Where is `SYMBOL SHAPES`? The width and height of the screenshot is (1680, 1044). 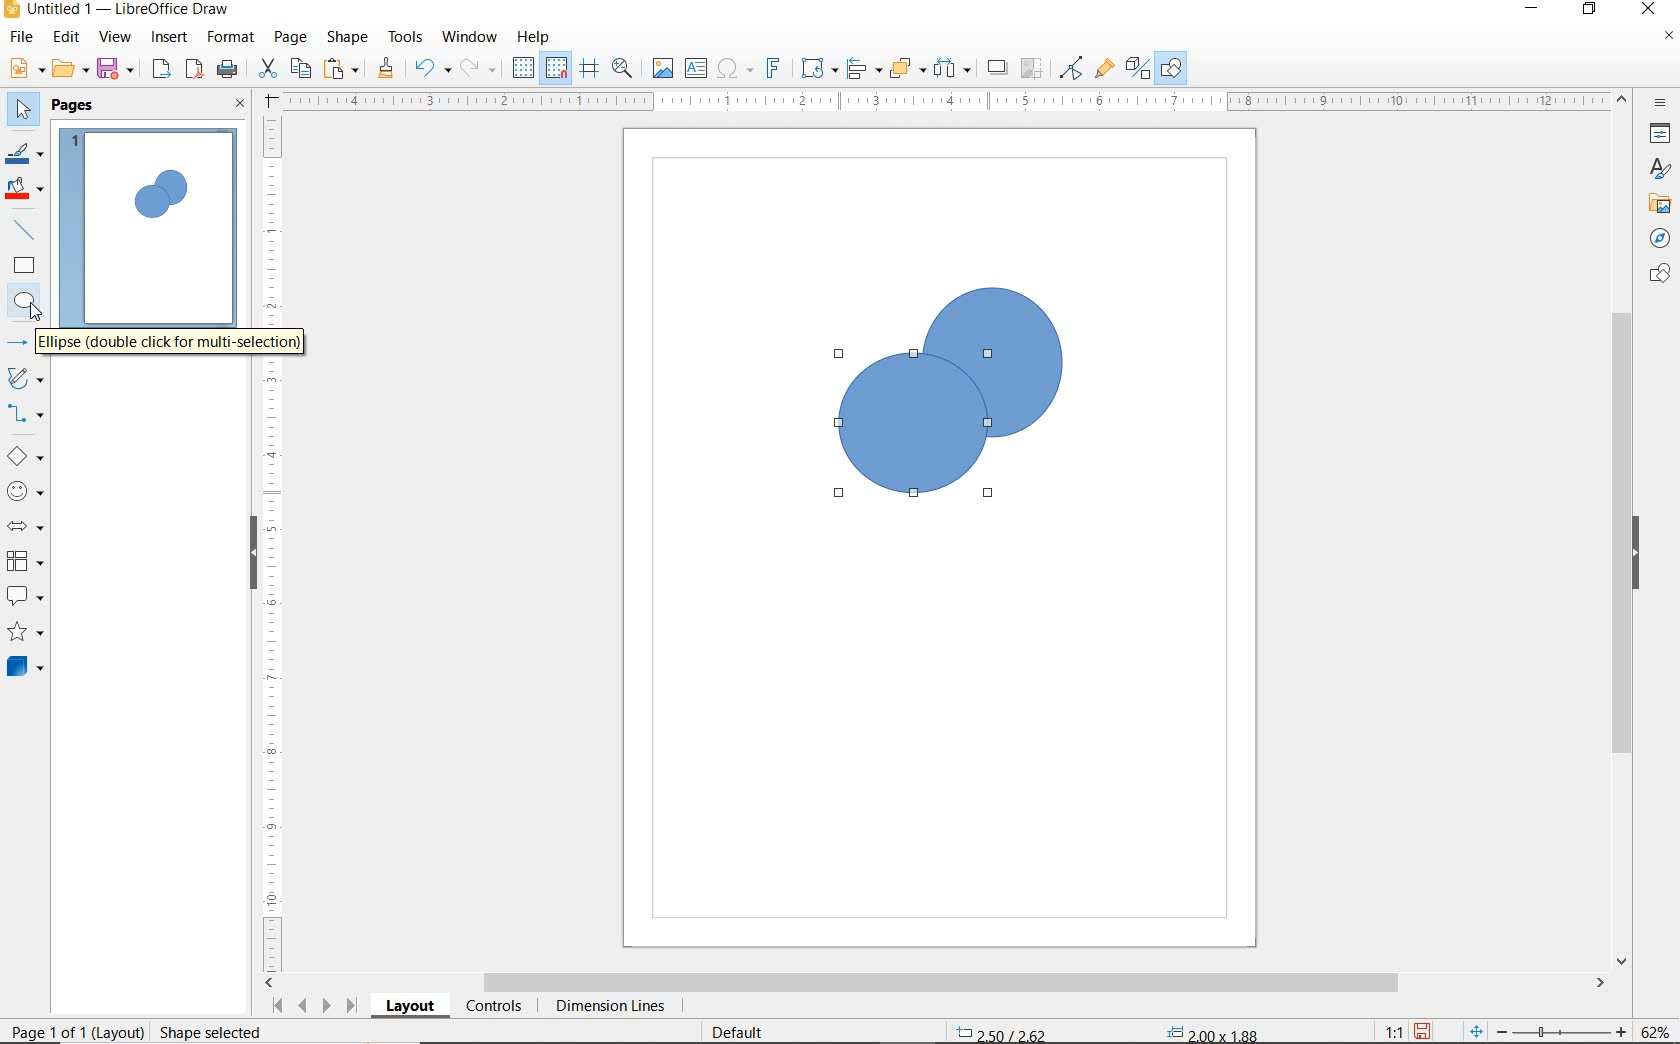
SYMBOL SHAPES is located at coordinates (26, 491).